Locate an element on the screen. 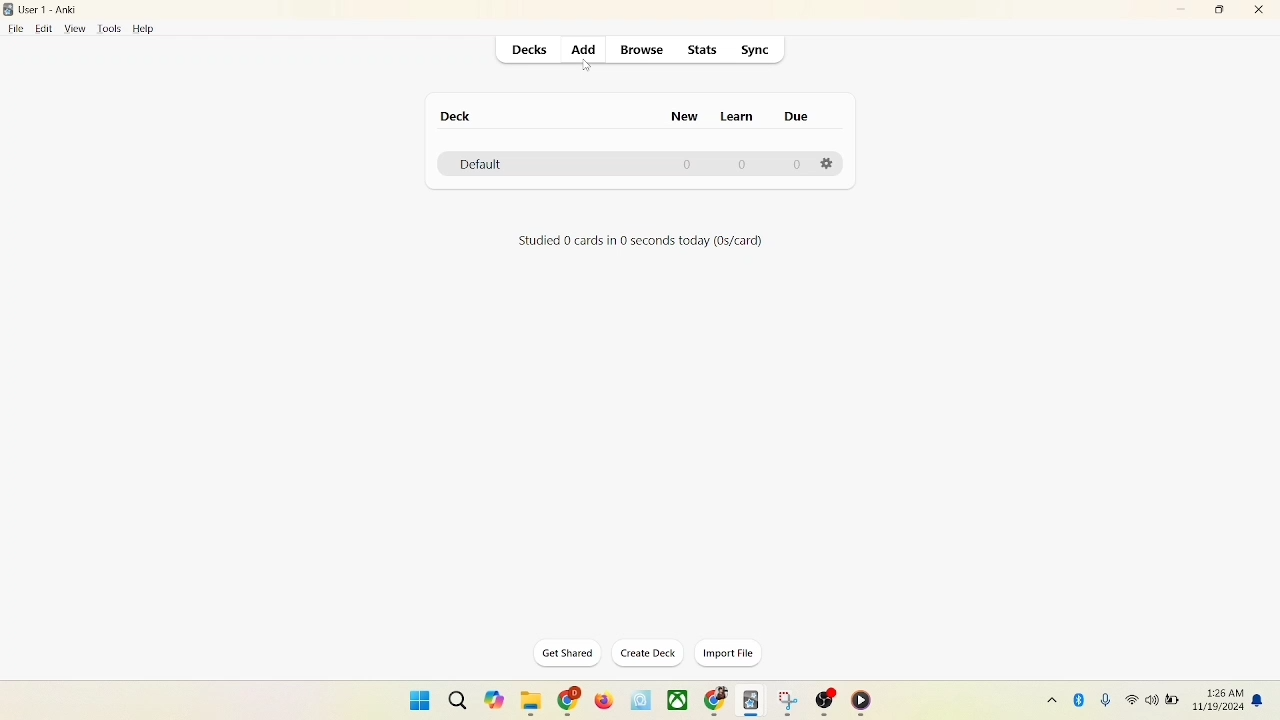  applications is located at coordinates (678, 701).